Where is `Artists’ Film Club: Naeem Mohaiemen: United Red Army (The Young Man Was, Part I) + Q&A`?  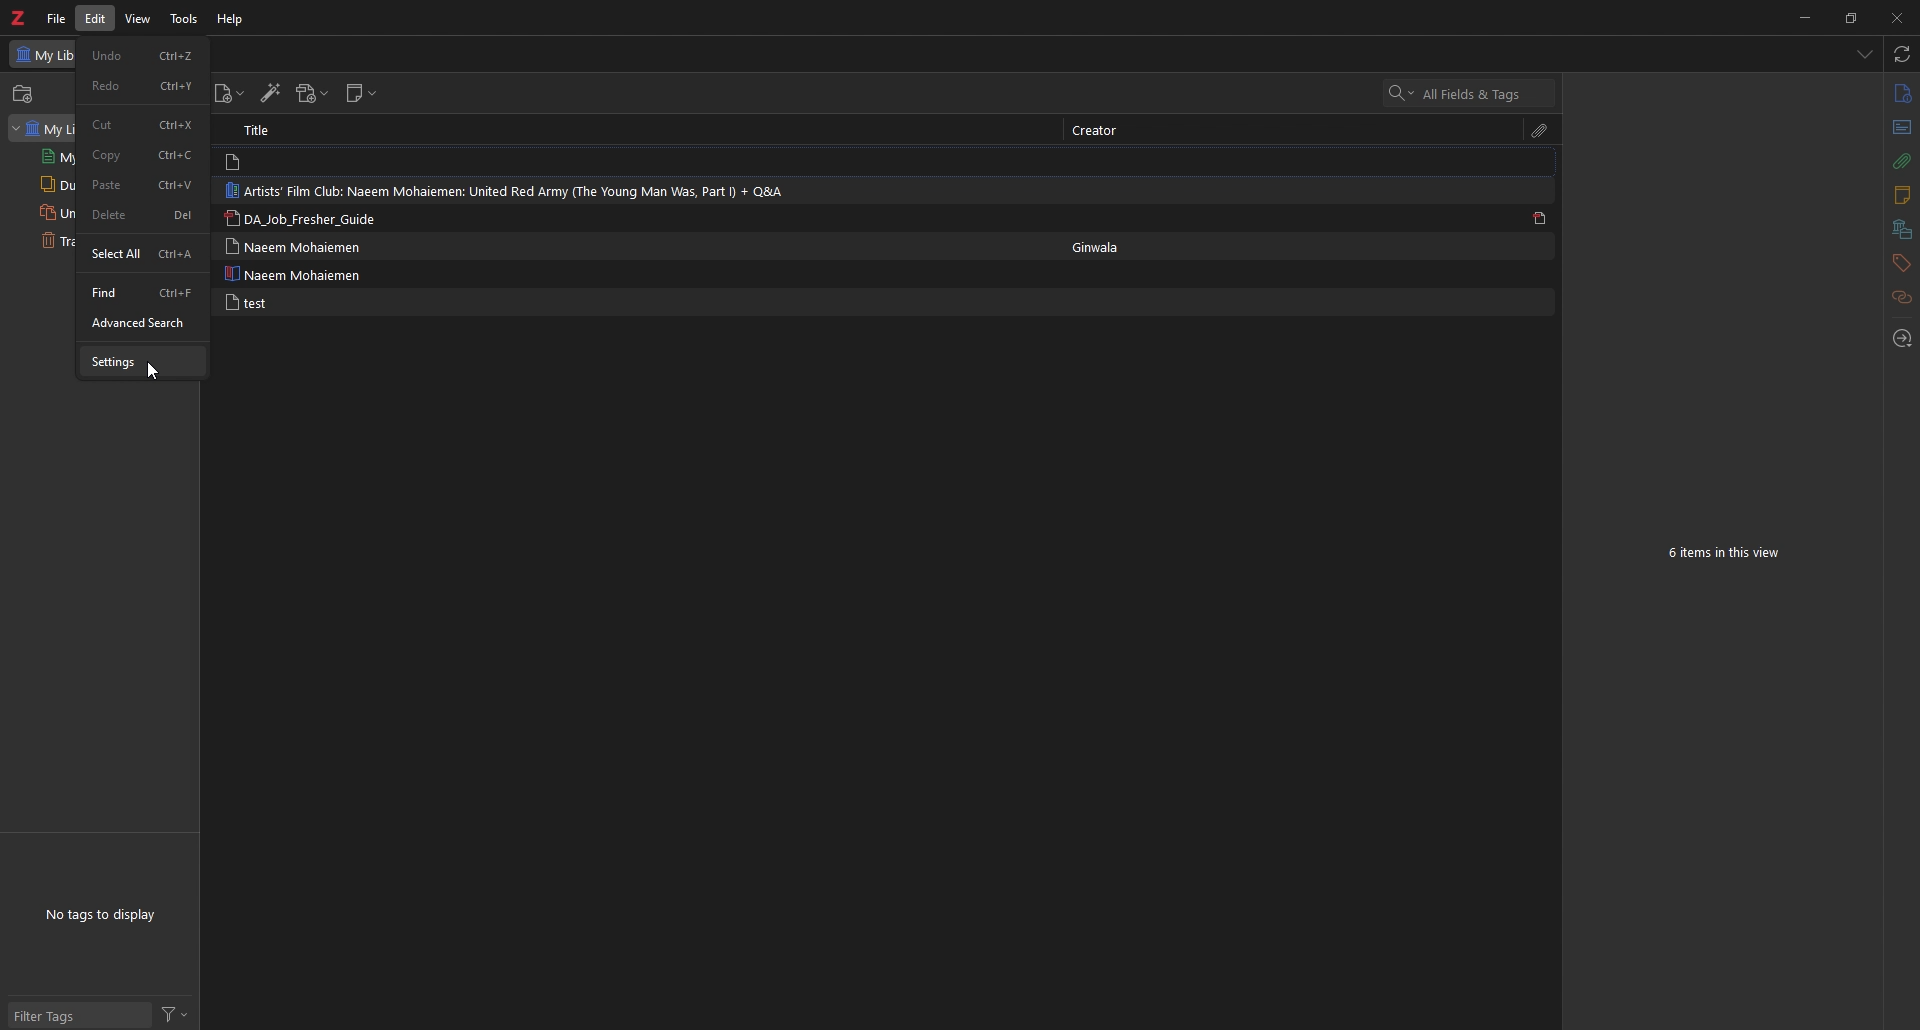
Artists’ Film Club: Naeem Mohaiemen: United Red Army (The Young Man Was, Part I) + Q&A is located at coordinates (516, 190).